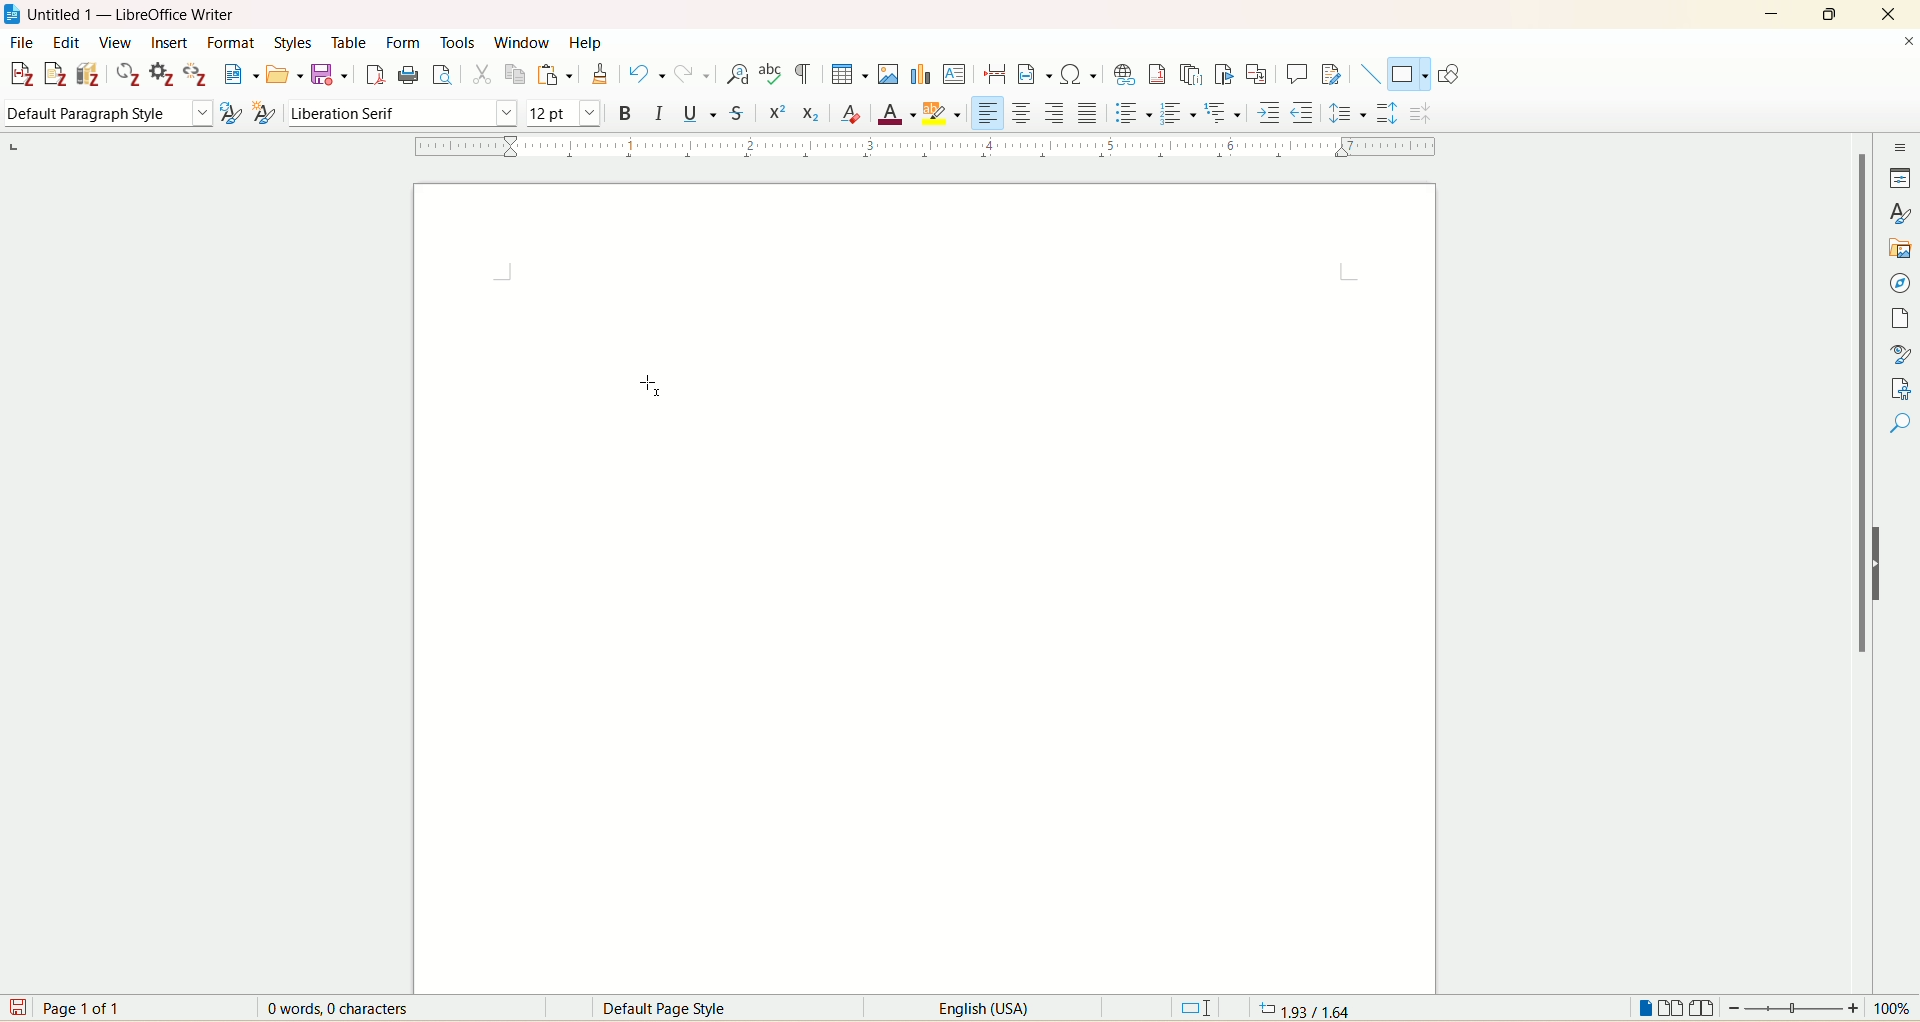  What do you see at coordinates (20, 44) in the screenshot?
I see `file` at bounding box center [20, 44].